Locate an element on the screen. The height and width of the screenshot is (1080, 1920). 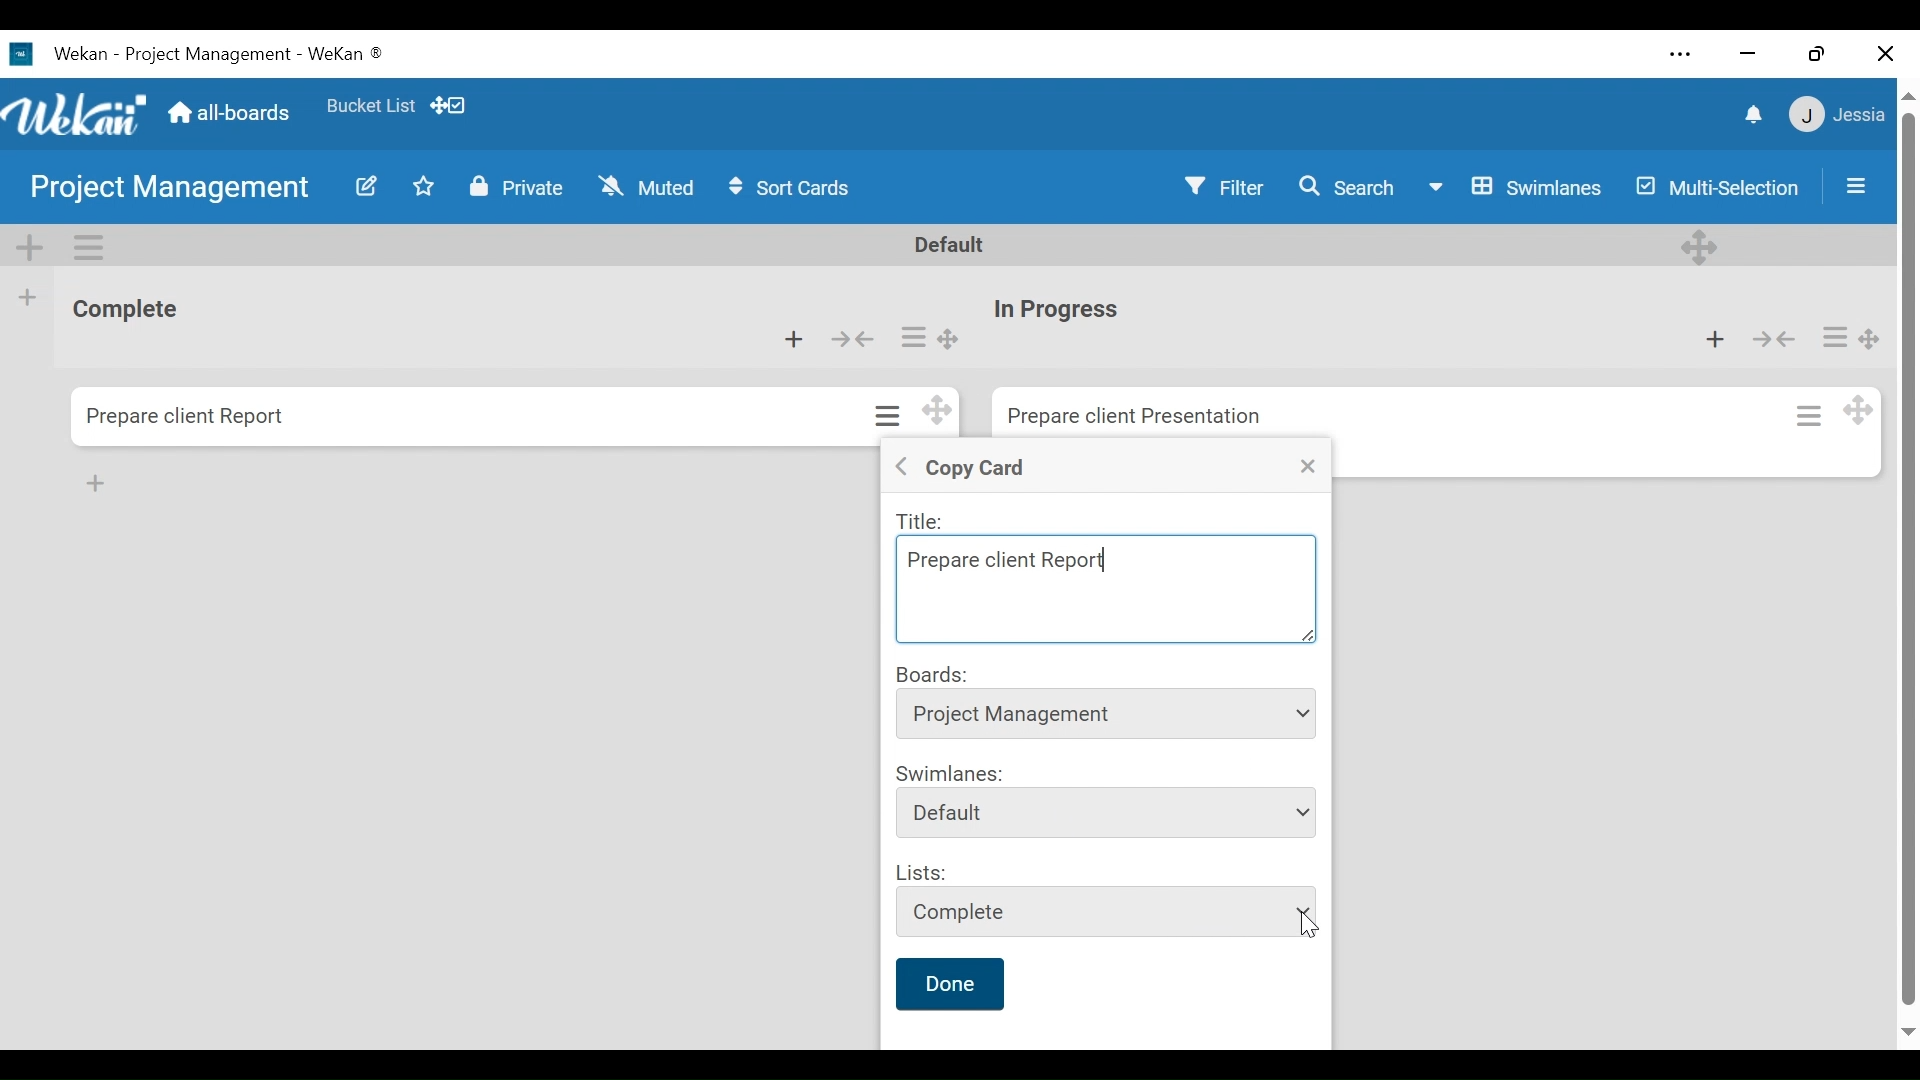
Card Title is located at coordinates (1066, 310).